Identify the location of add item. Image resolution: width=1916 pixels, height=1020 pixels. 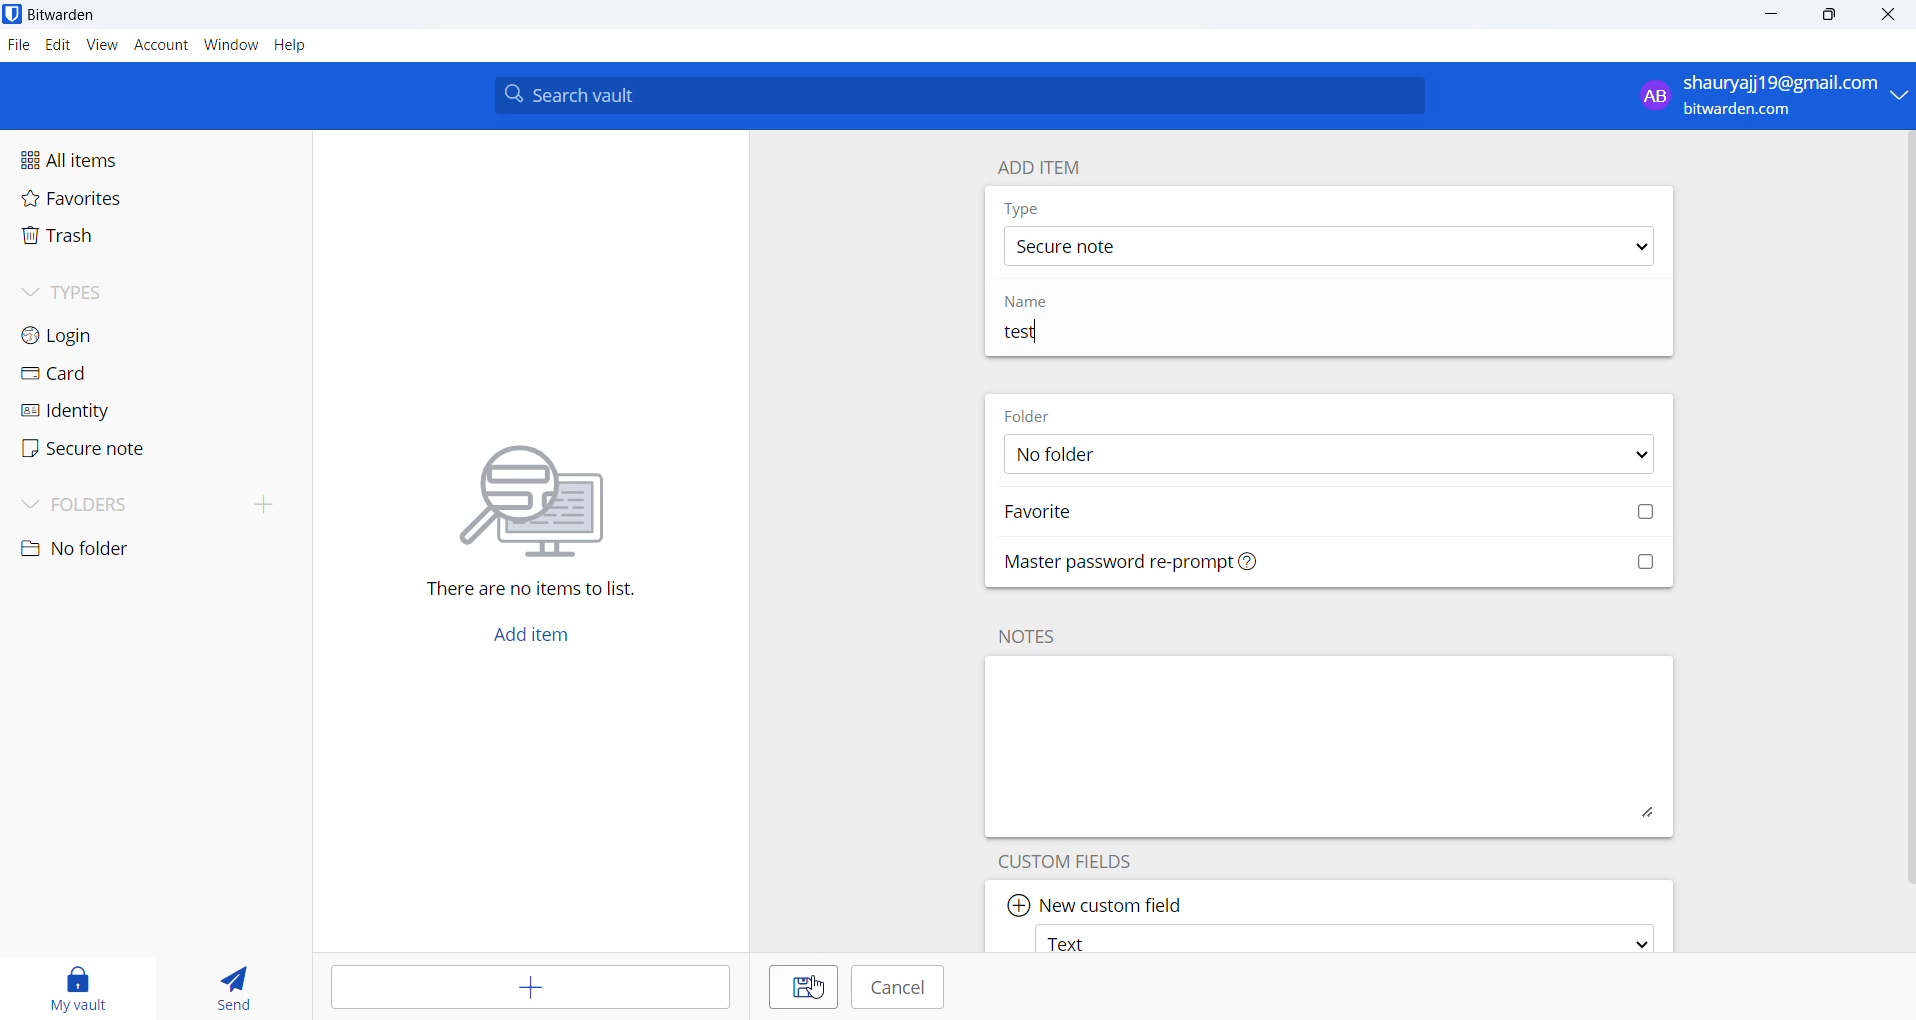
(1033, 165).